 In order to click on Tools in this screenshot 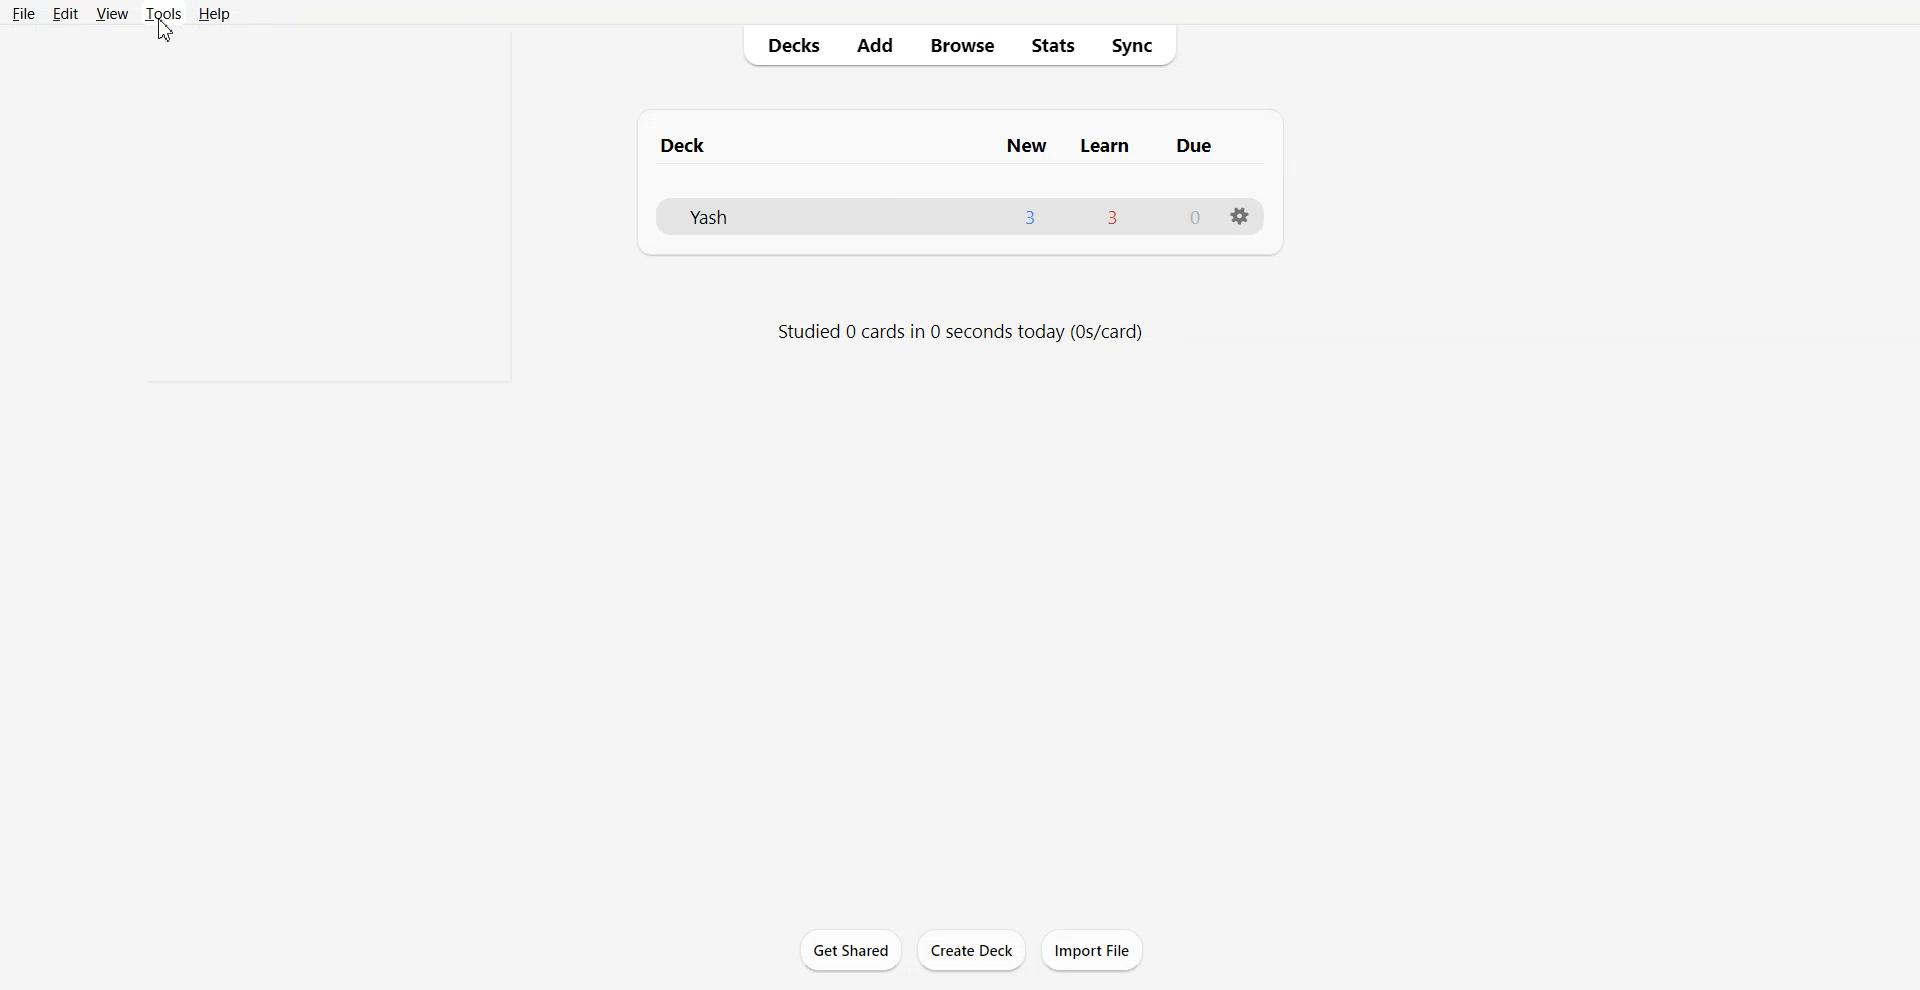, I will do `click(164, 13)`.